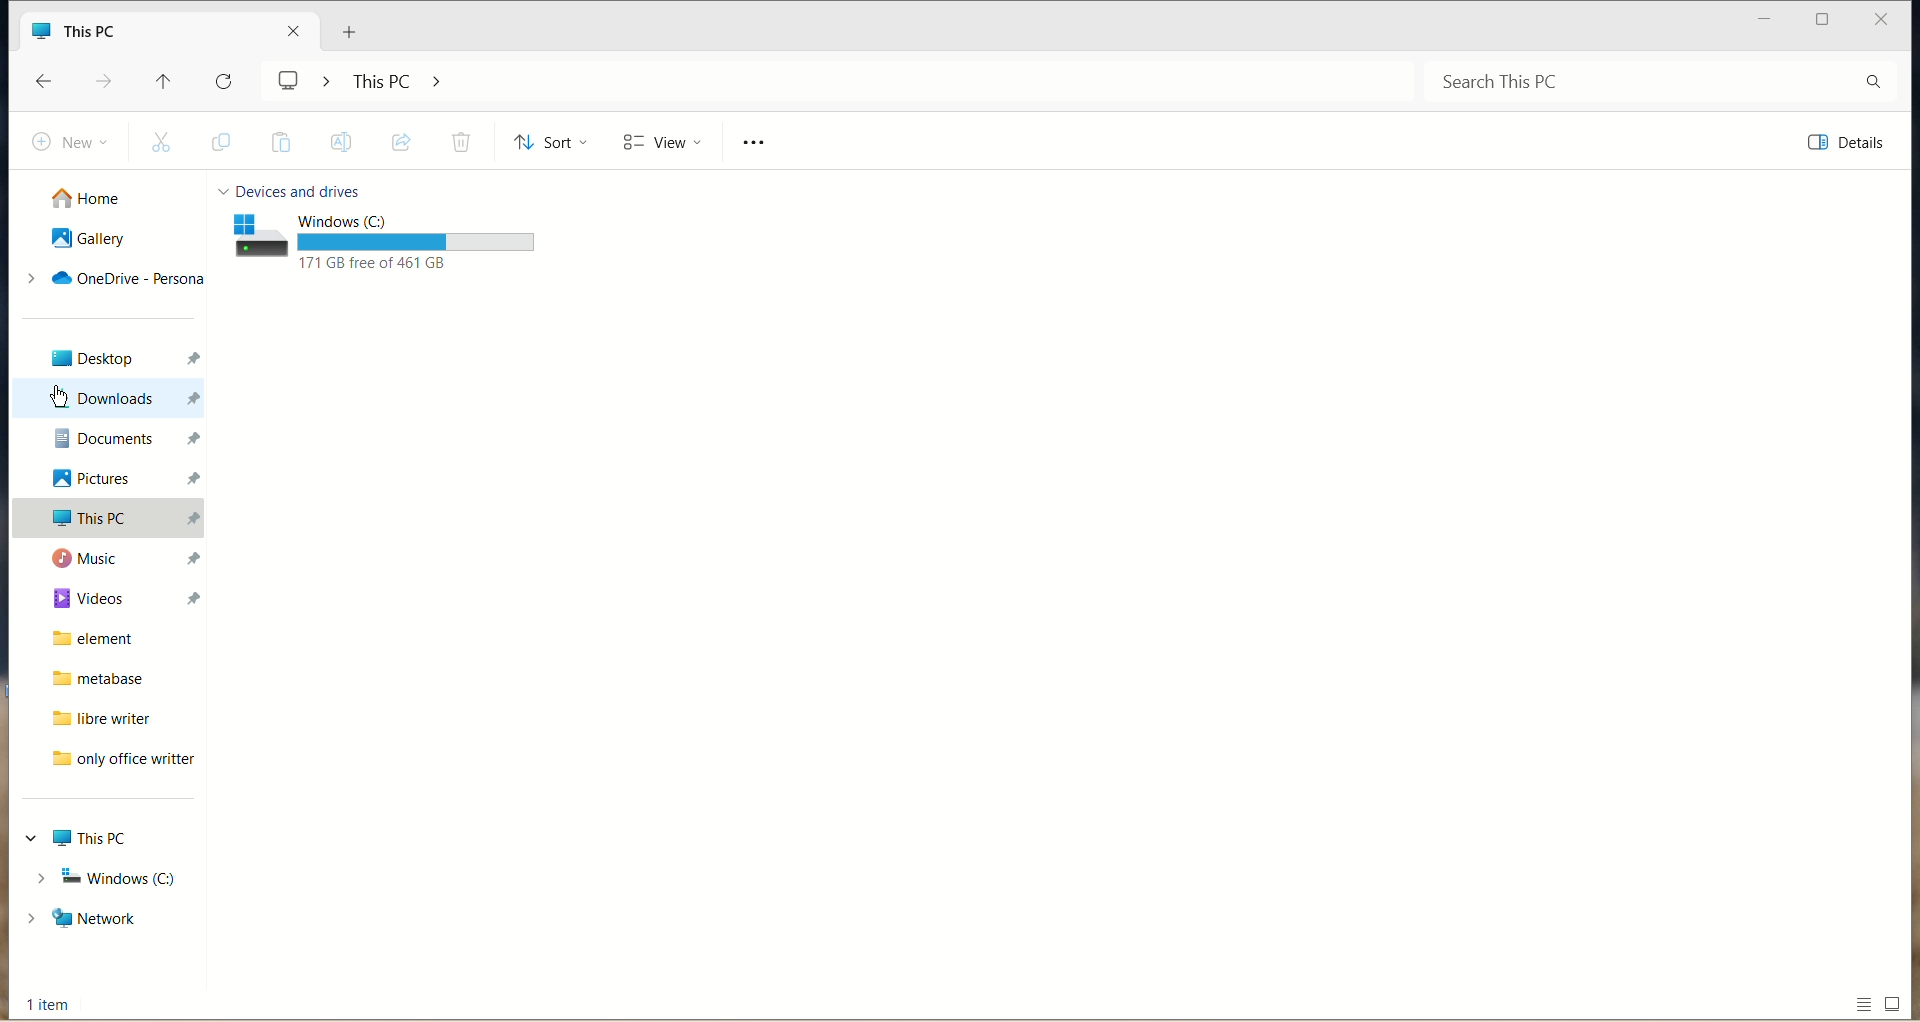  What do you see at coordinates (92, 679) in the screenshot?
I see `metabase` at bounding box center [92, 679].